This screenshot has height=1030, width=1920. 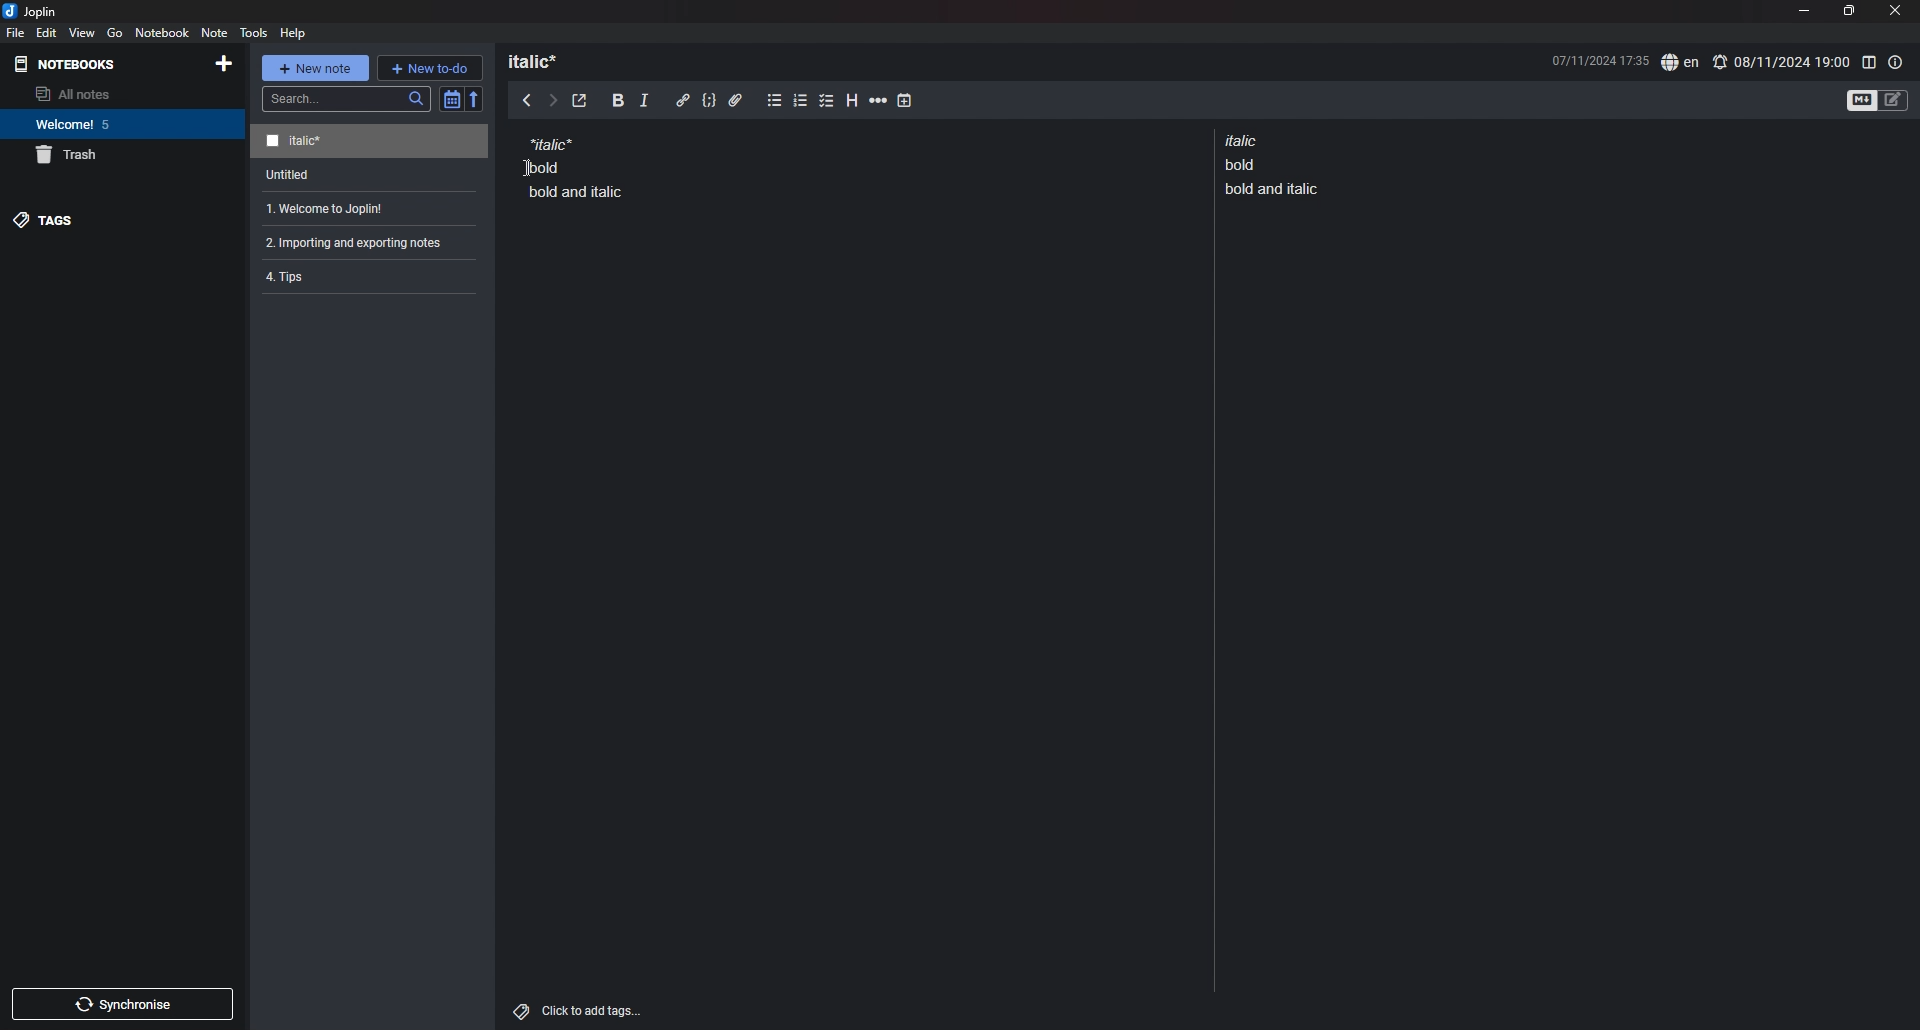 I want to click on note, so click(x=576, y=166).